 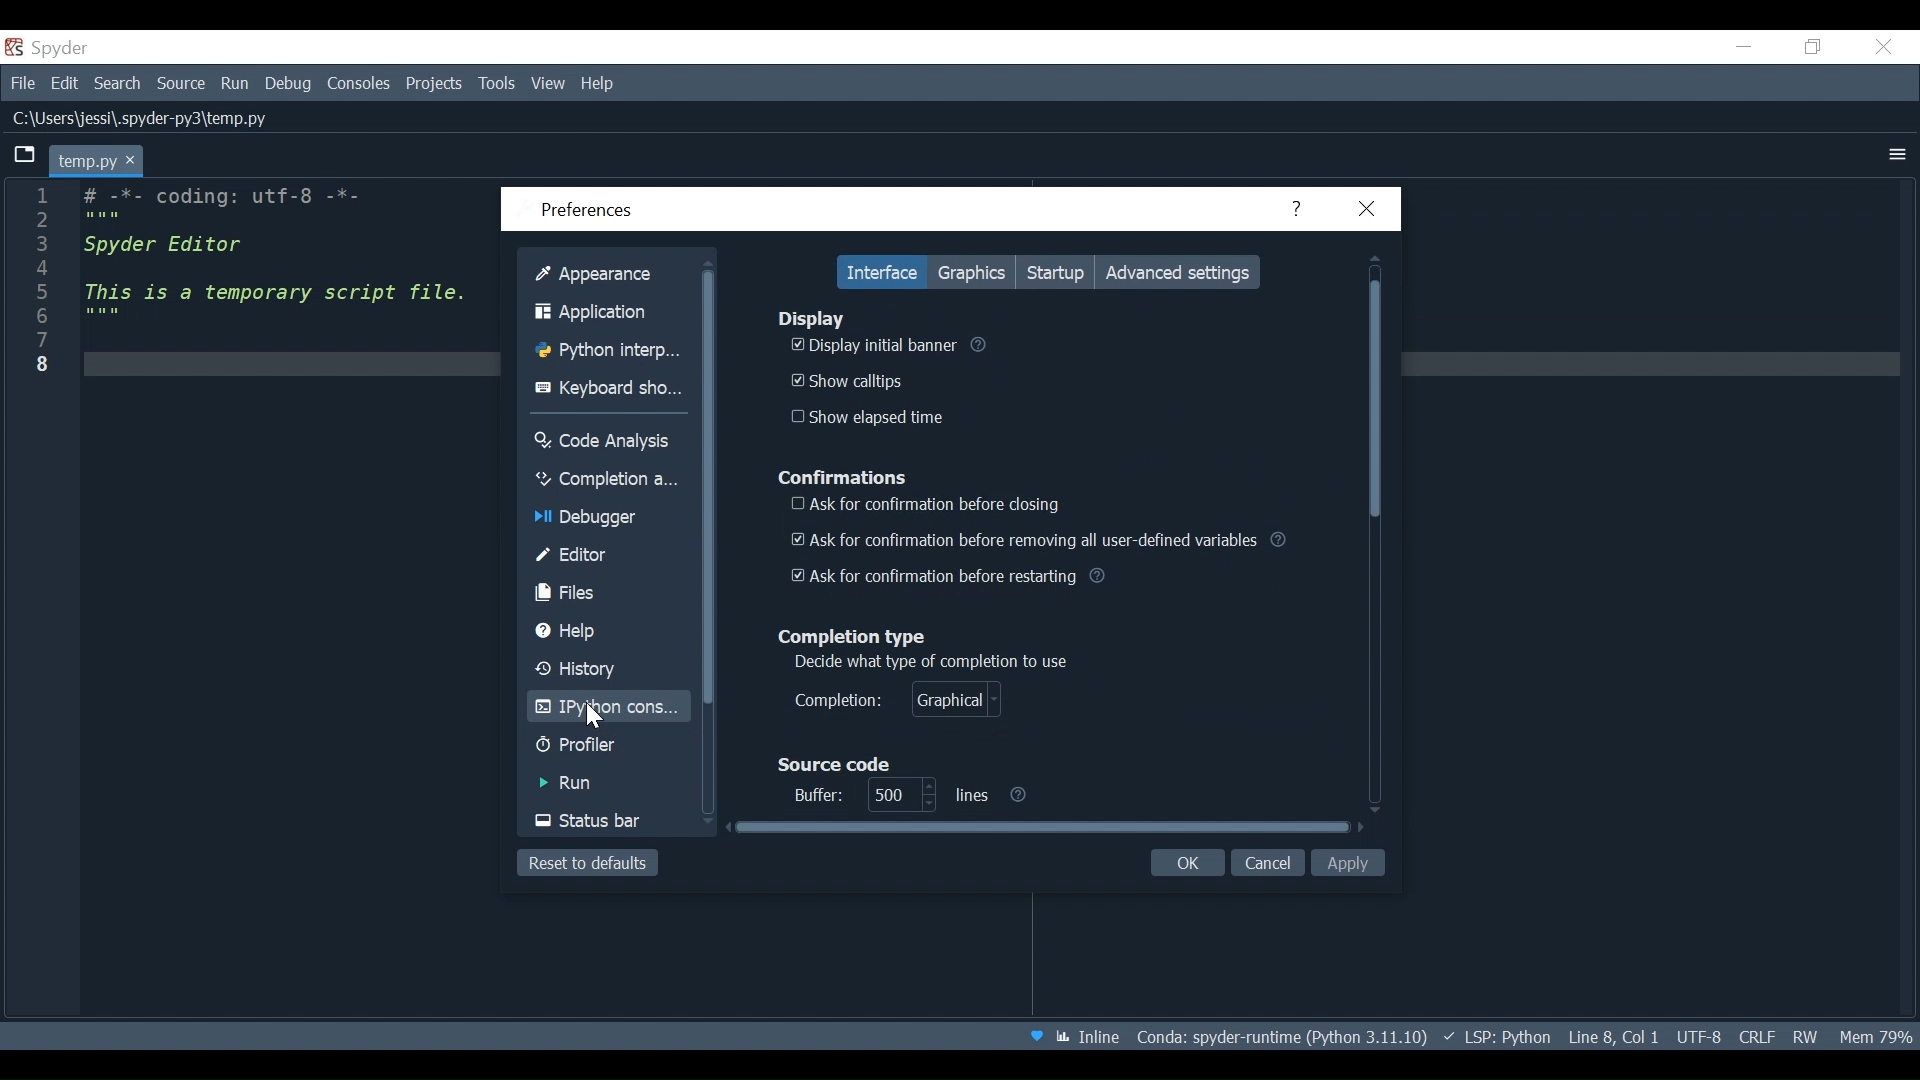 What do you see at coordinates (607, 313) in the screenshot?
I see `Application` at bounding box center [607, 313].